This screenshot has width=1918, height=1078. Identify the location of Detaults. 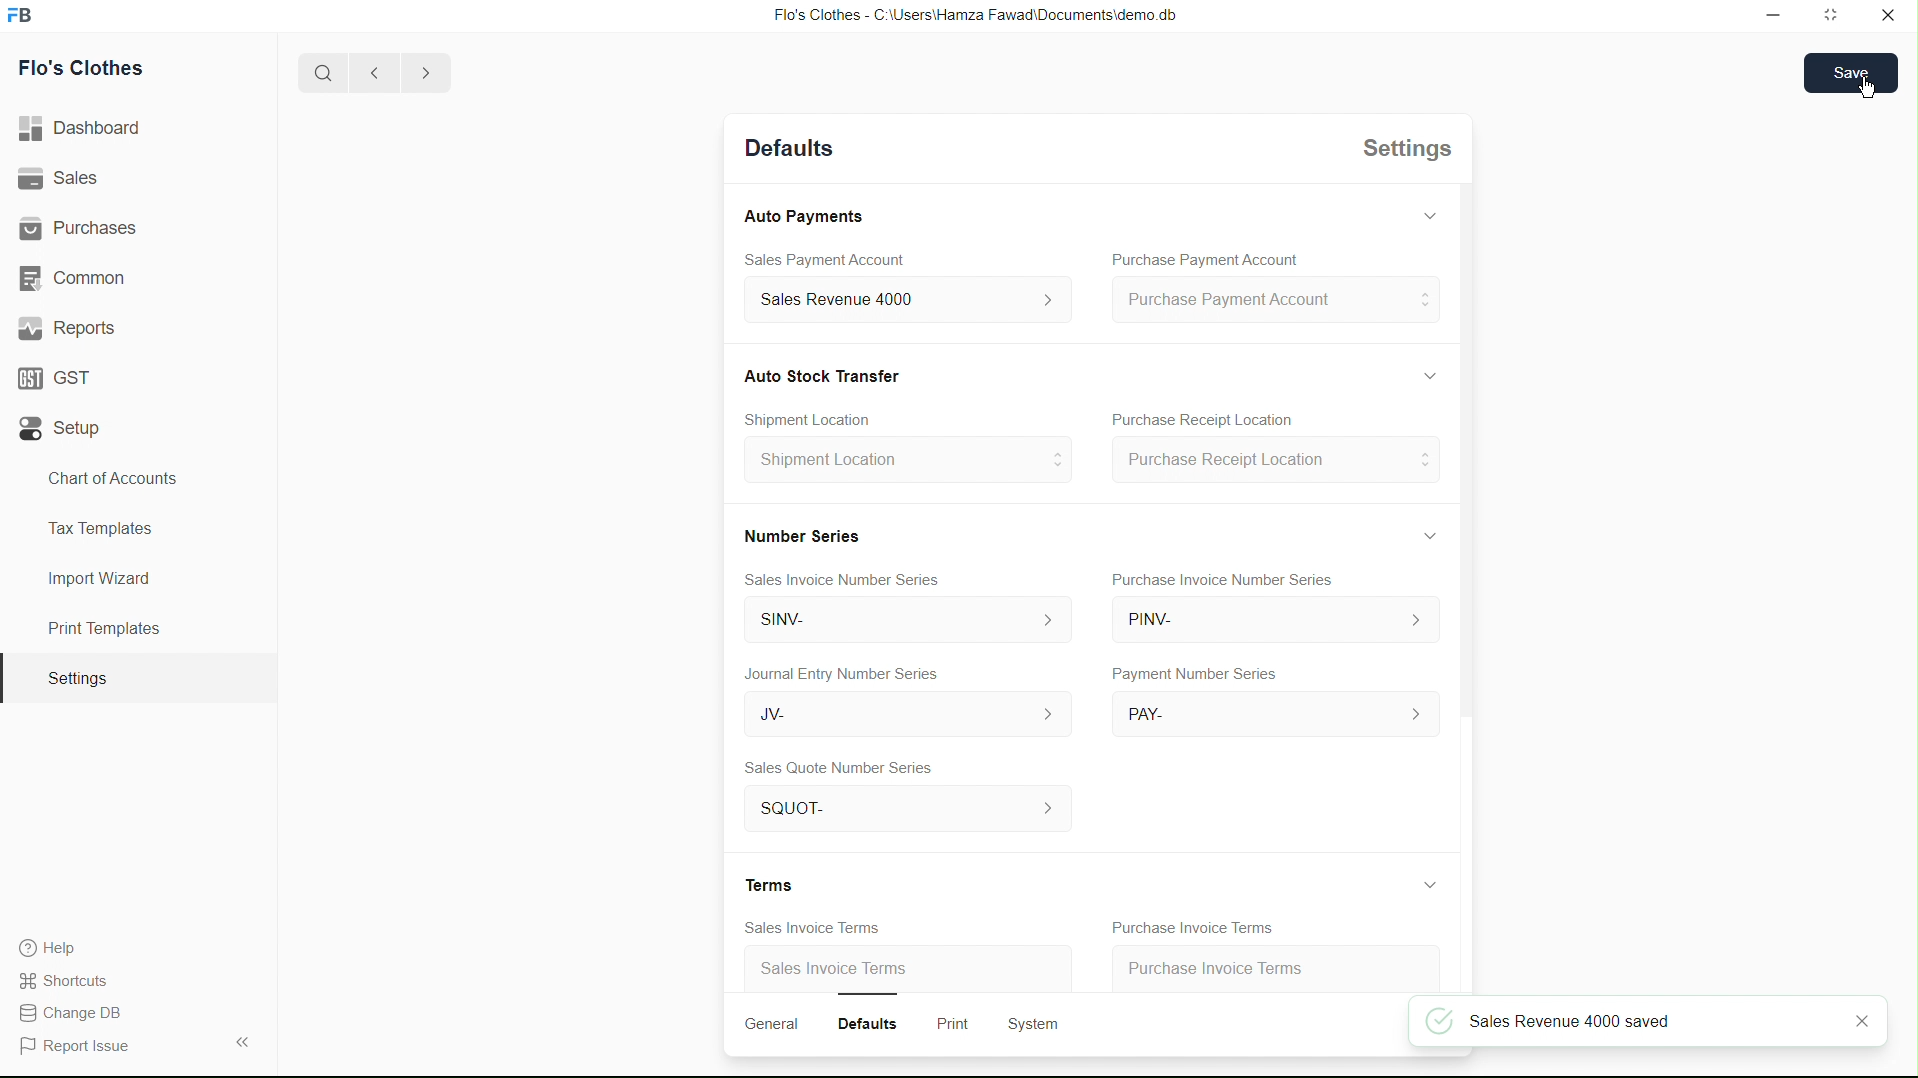
(790, 147).